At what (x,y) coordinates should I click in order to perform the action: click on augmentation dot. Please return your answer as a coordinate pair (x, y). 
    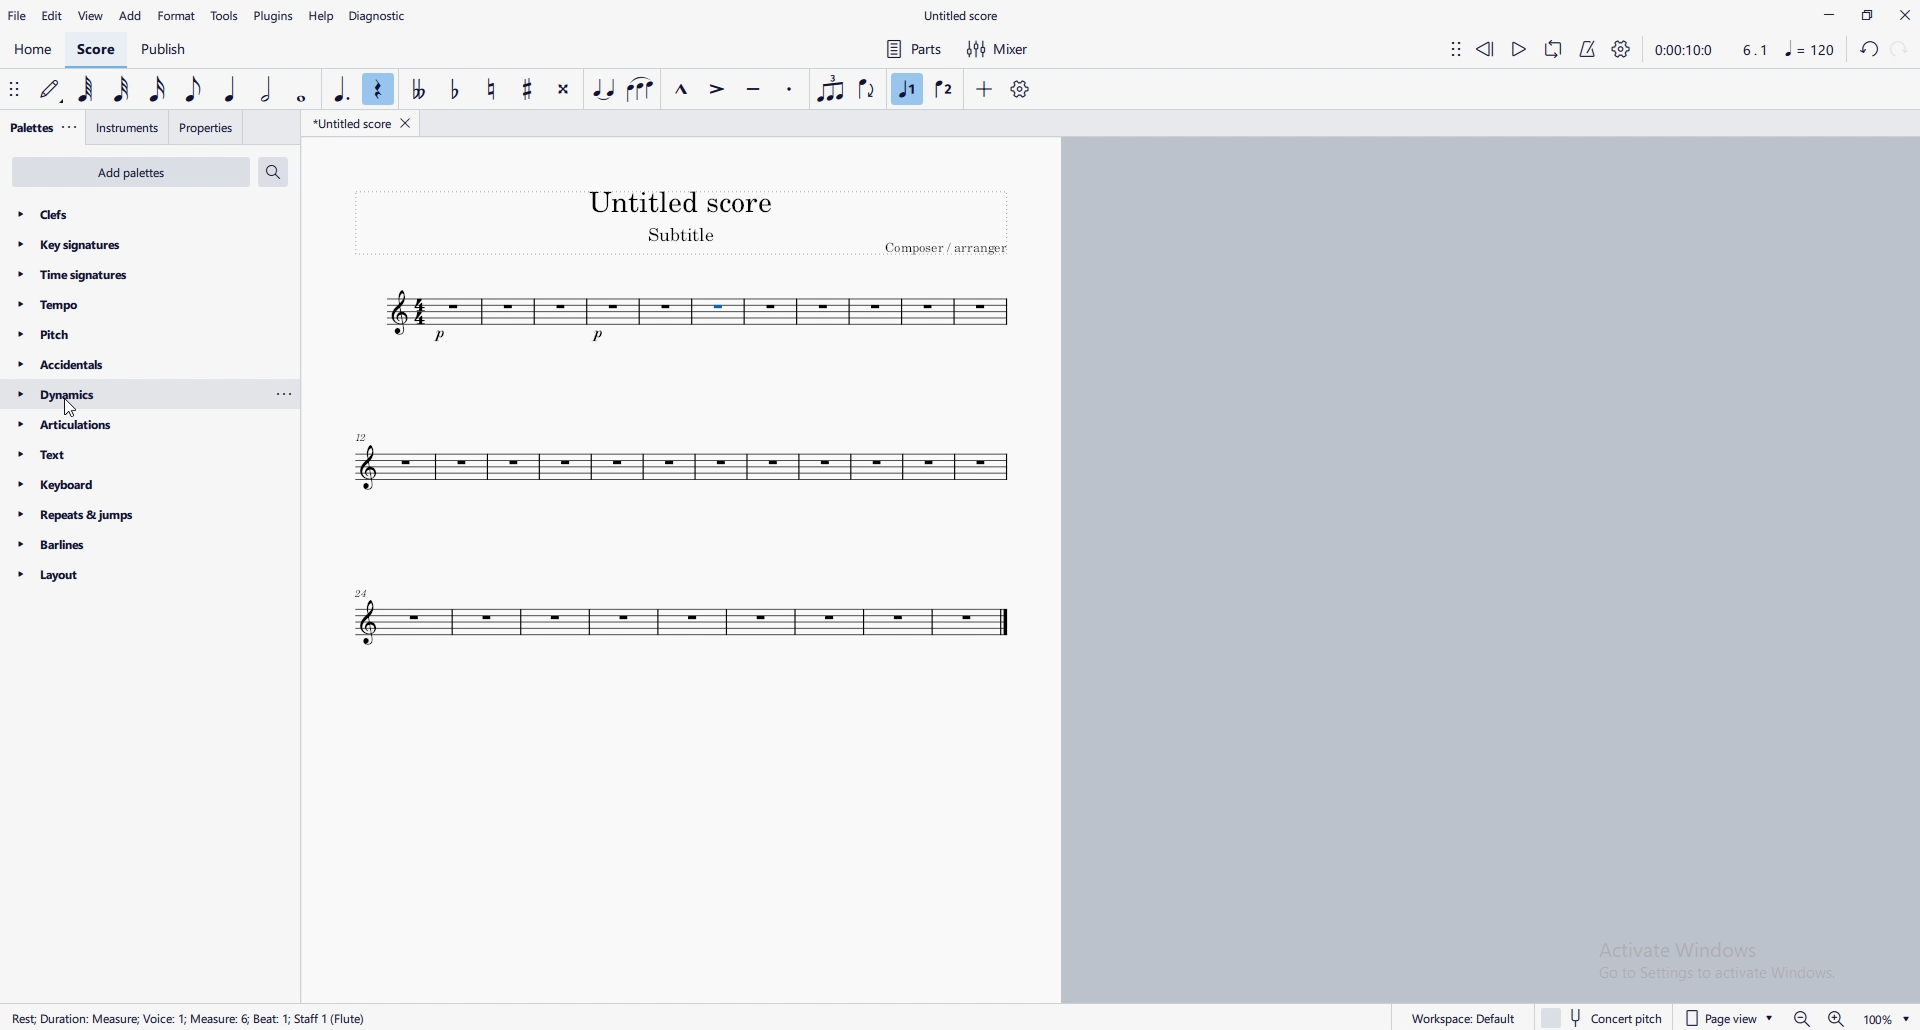
    Looking at the image, I should click on (342, 90).